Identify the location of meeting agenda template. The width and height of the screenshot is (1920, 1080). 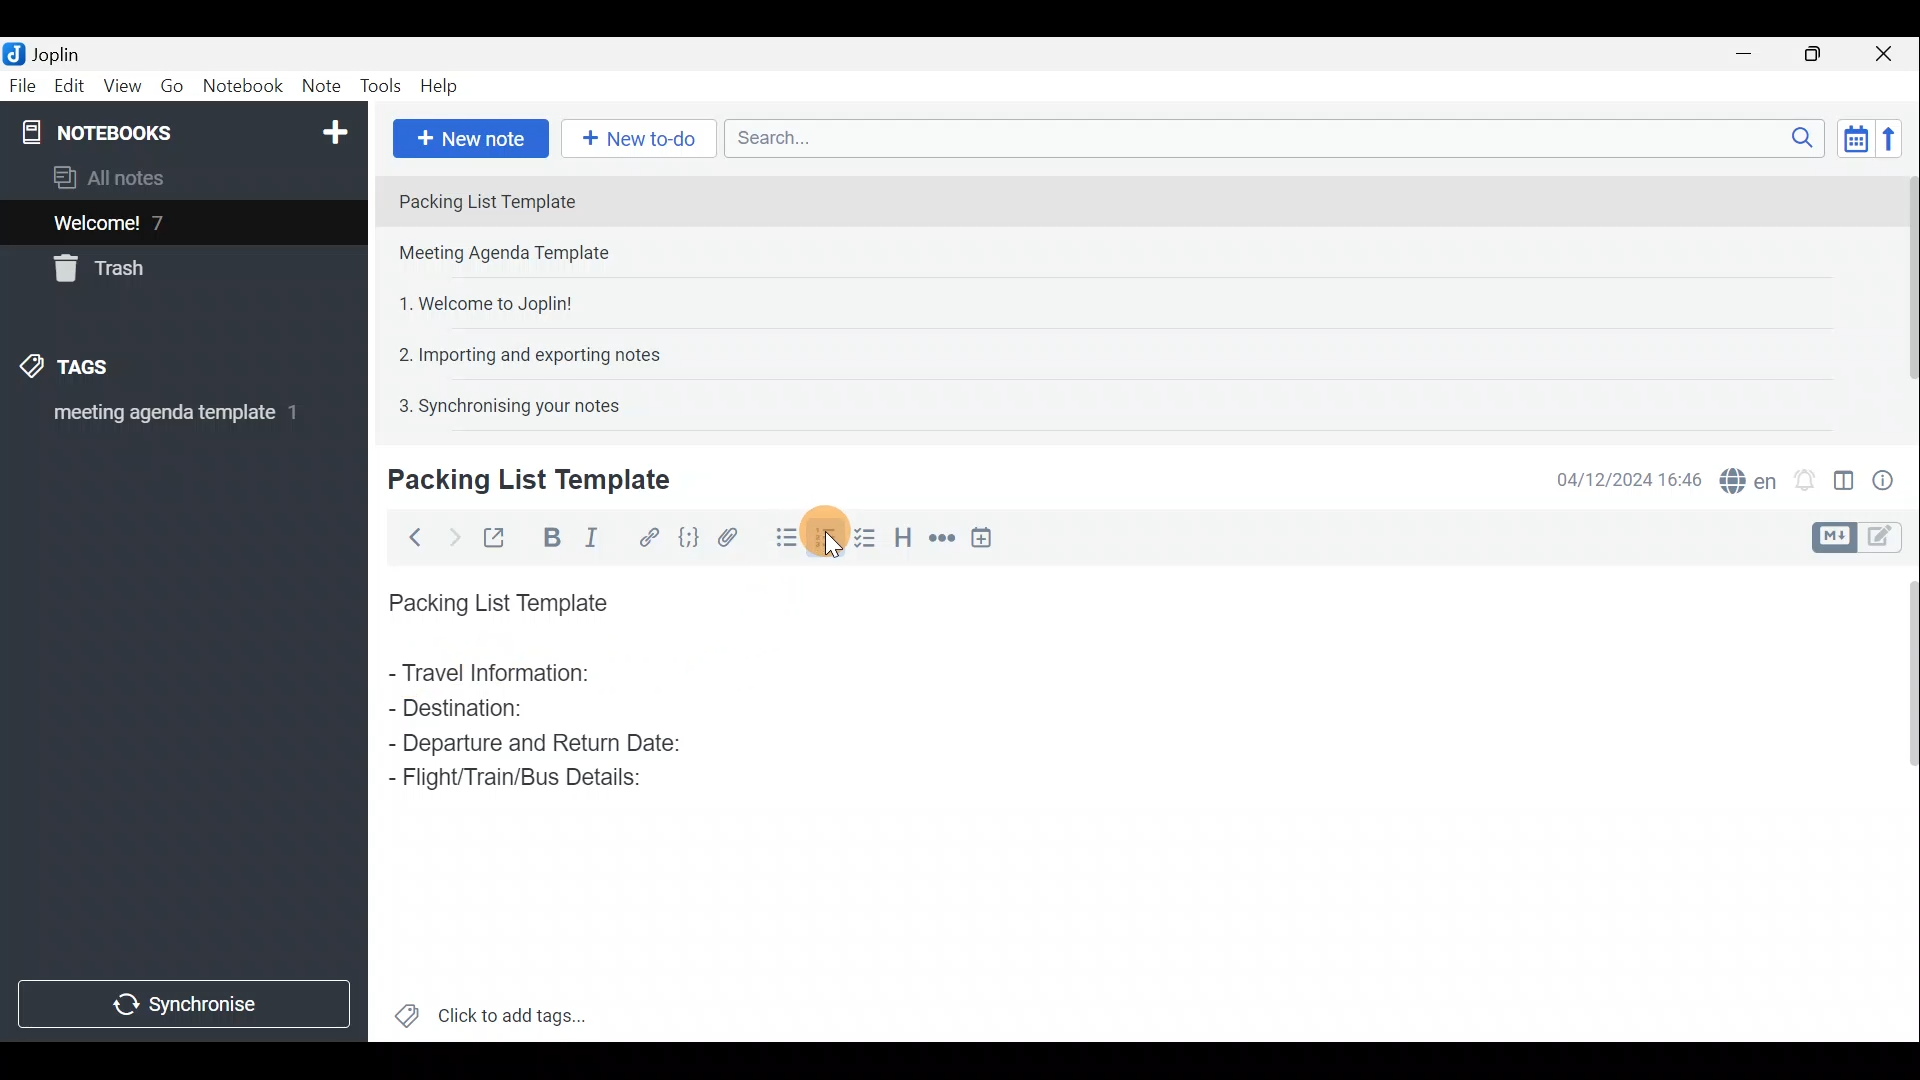
(172, 419).